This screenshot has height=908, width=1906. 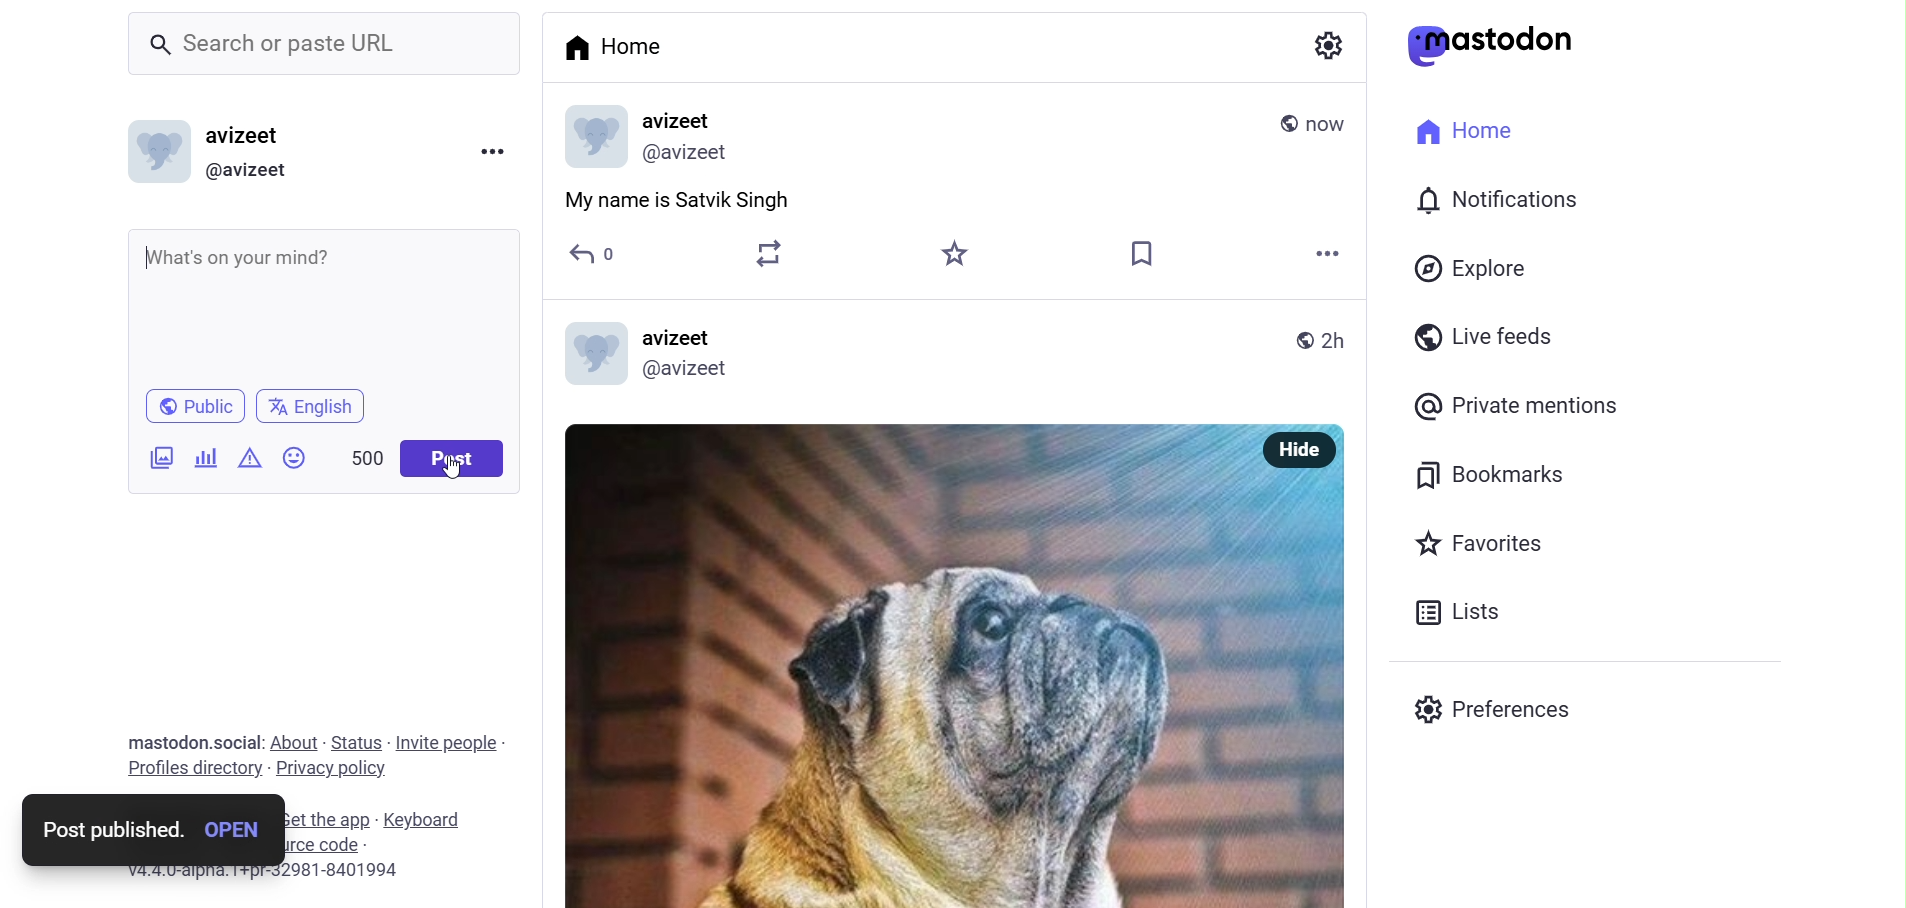 What do you see at coordinates (313, 405) in the screenshot?
I see ` English` at bounding box center [313, 405].